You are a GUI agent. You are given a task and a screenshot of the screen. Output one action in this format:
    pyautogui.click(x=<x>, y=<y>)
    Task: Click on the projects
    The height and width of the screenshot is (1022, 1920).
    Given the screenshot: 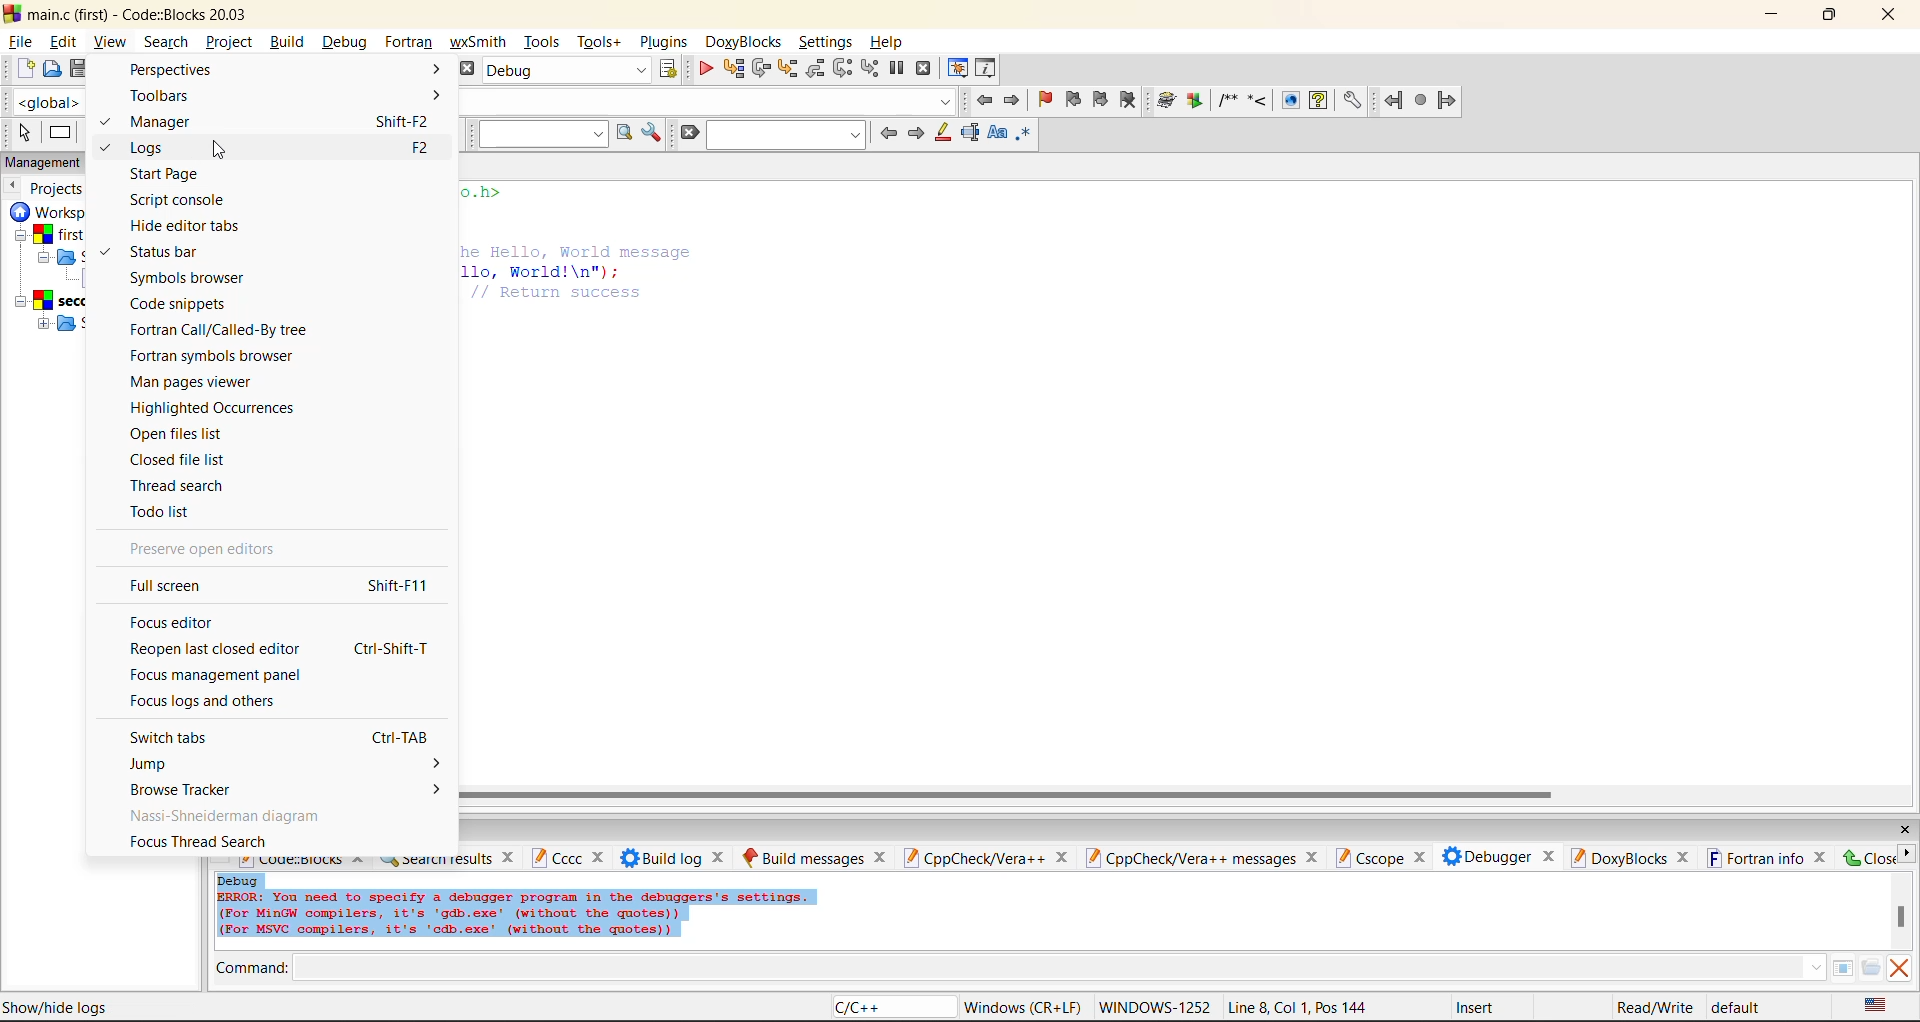 What is the action you would take?
    pyautogui.click(x=63, y=189)
    